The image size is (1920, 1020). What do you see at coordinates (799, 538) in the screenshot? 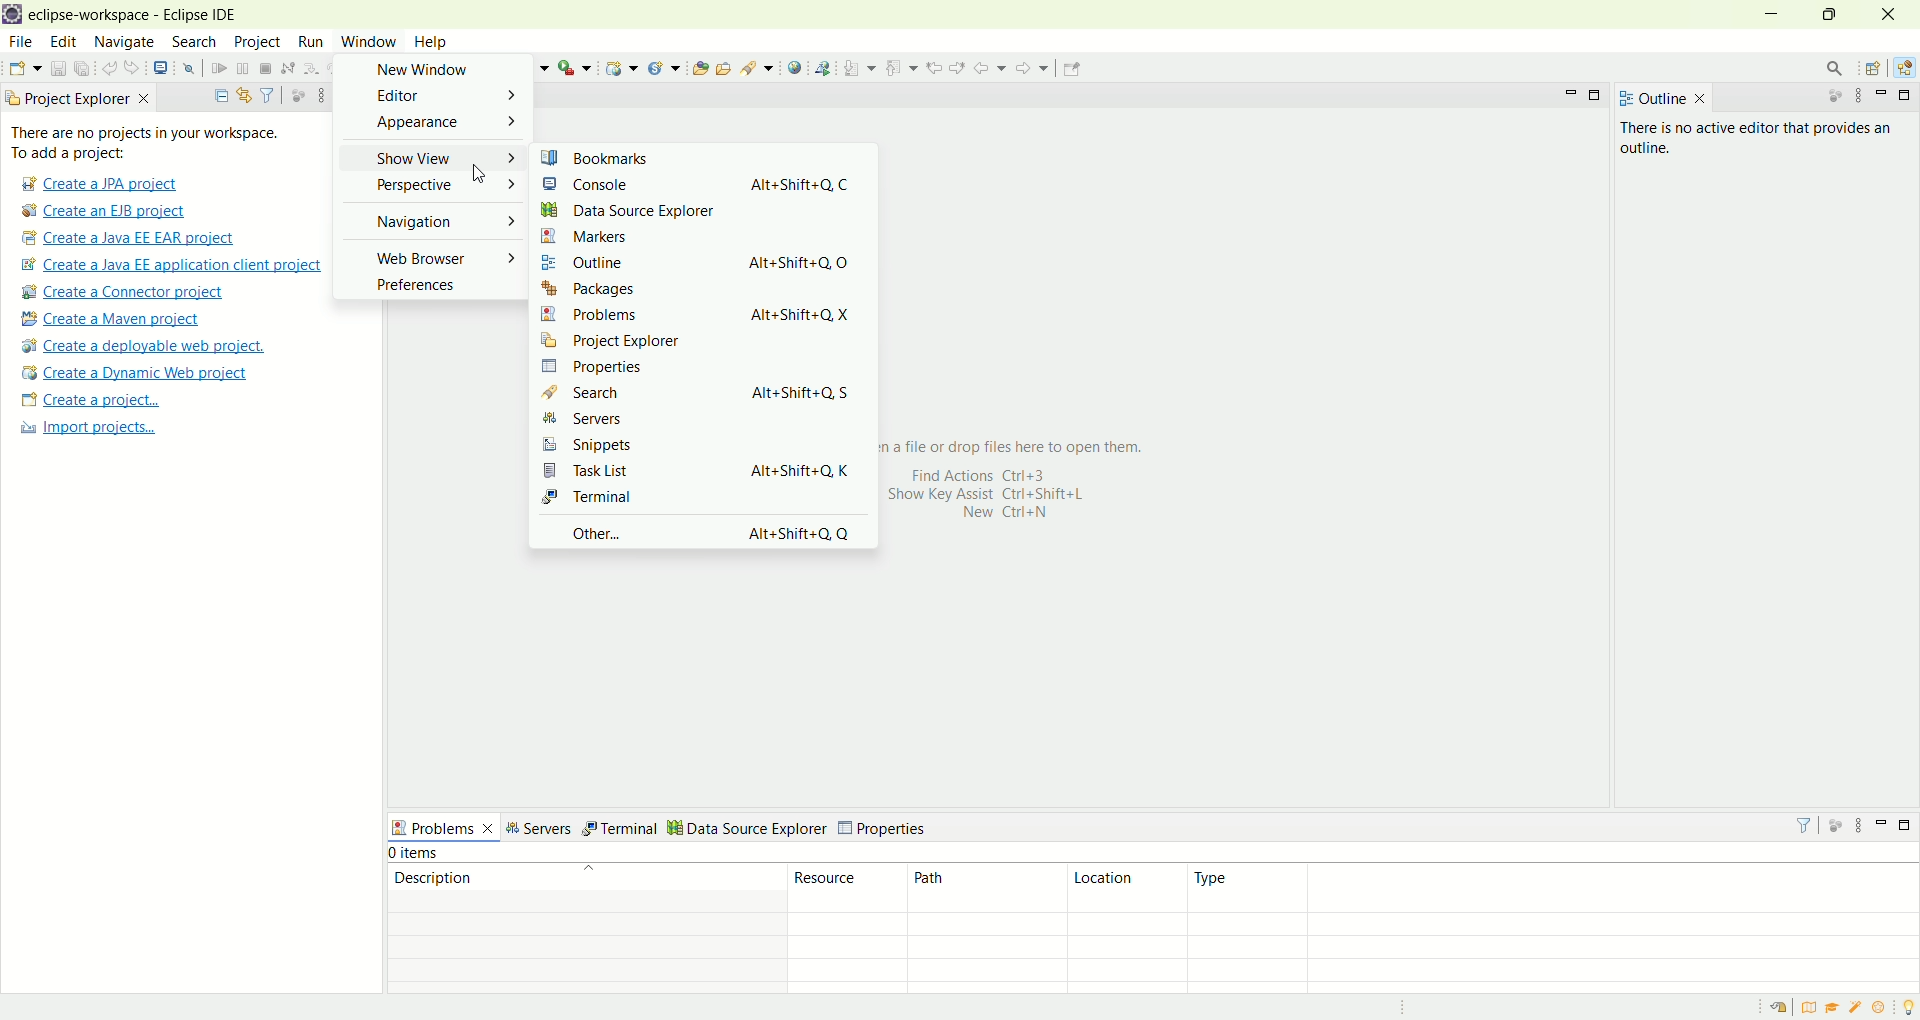
I see `Alt+shift+Q,Q` at bounding box center [799, 538].